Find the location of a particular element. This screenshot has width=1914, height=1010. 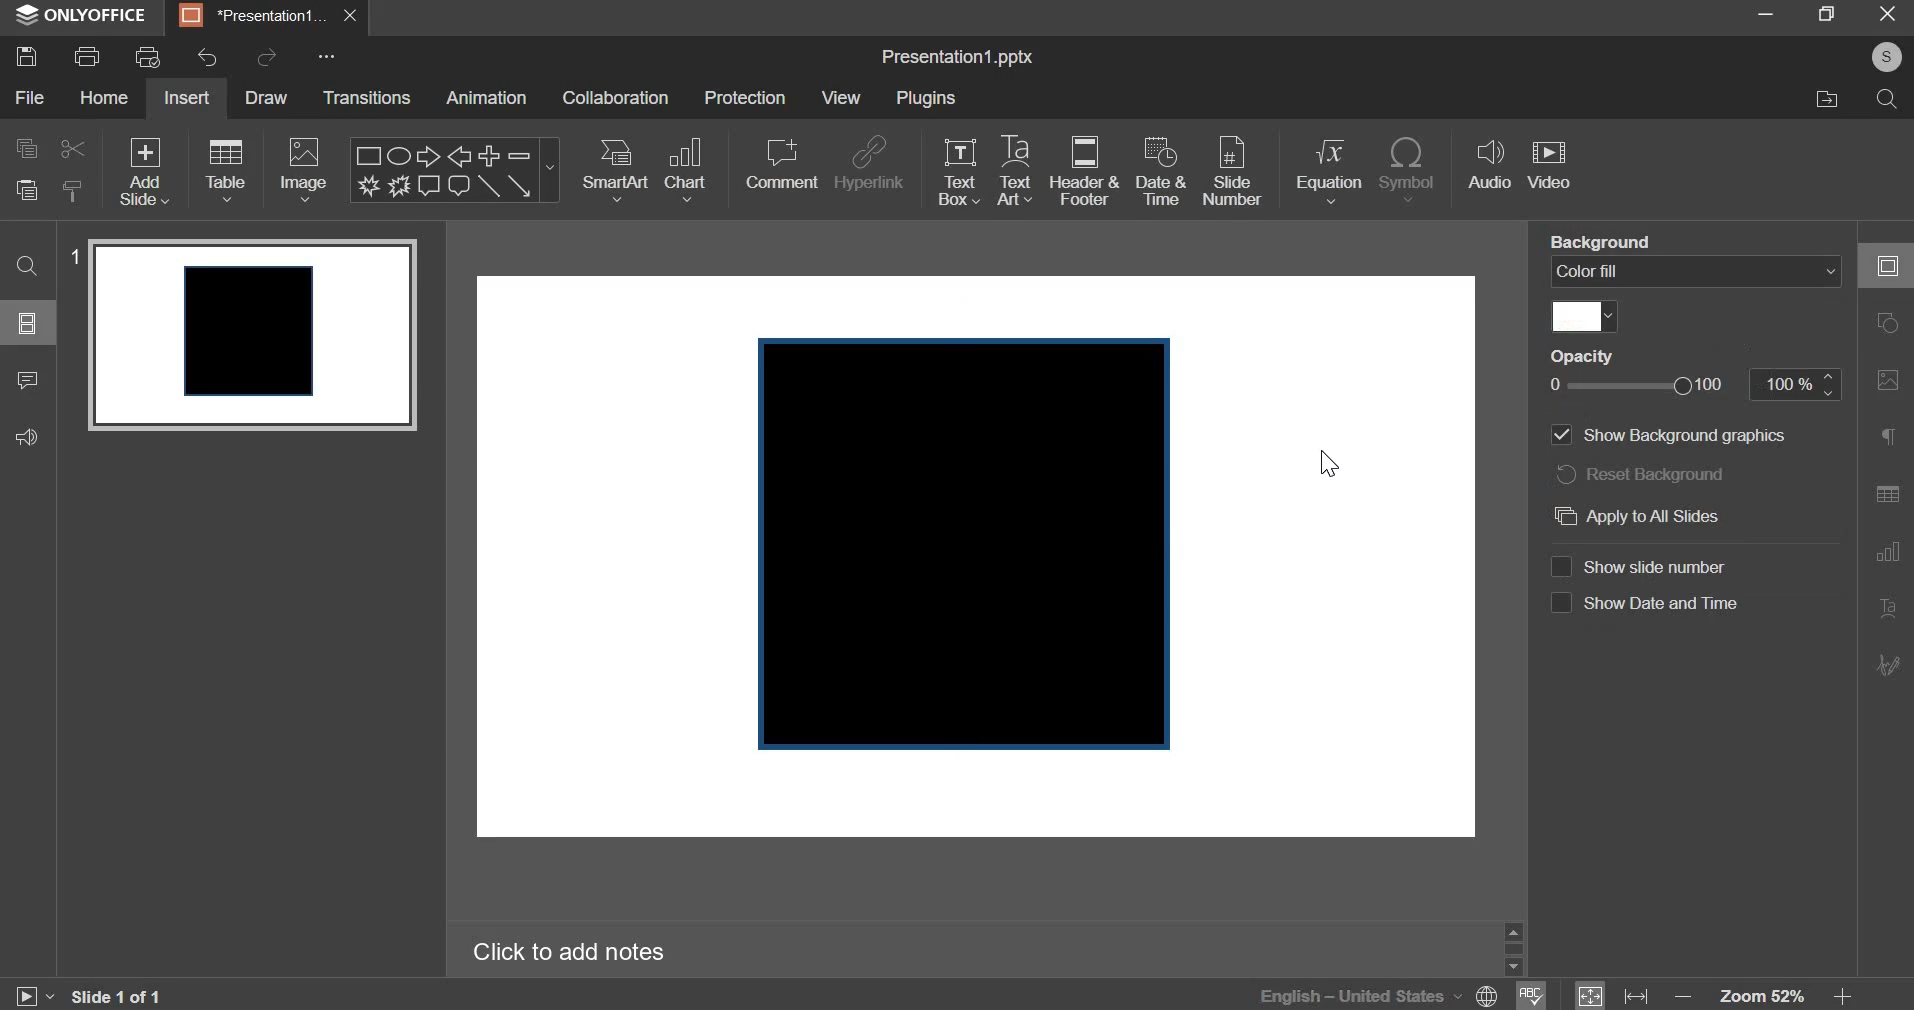

chart is located at coordinates (684, 170).